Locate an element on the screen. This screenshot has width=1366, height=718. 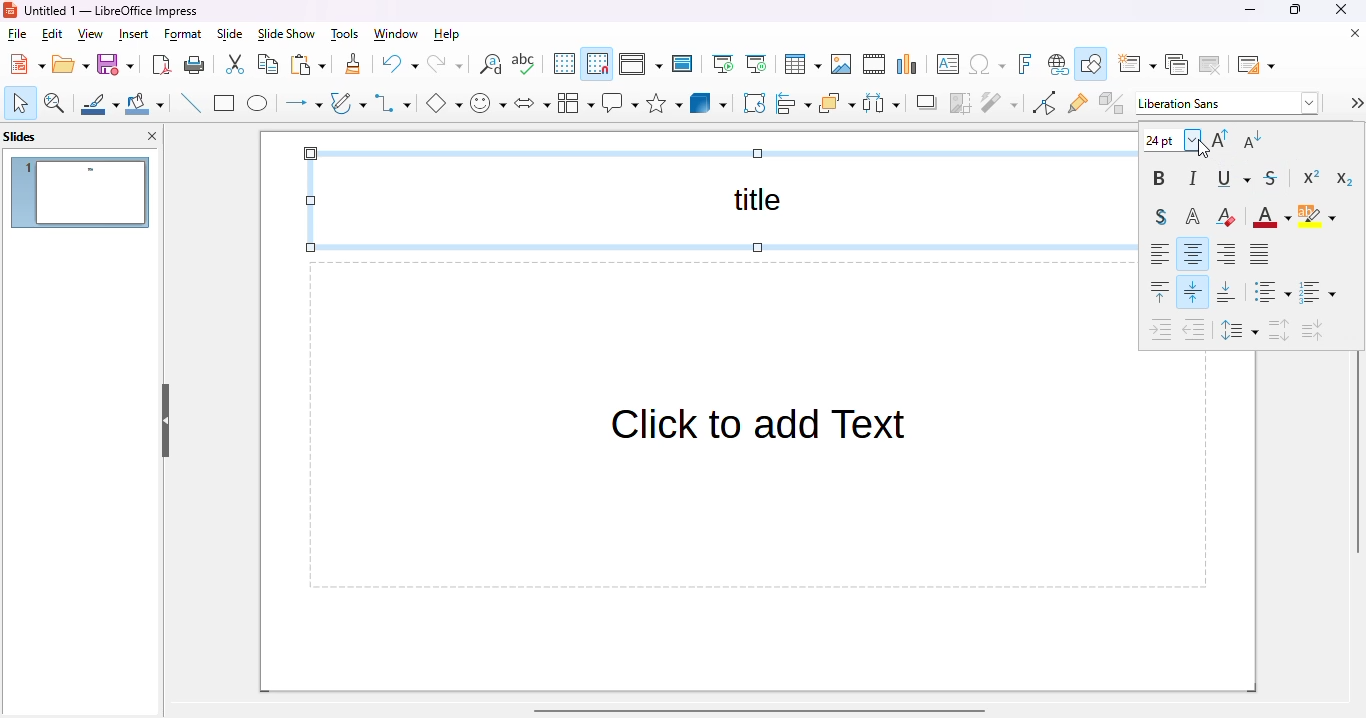
new slide is located at coordinates (1137, 64).